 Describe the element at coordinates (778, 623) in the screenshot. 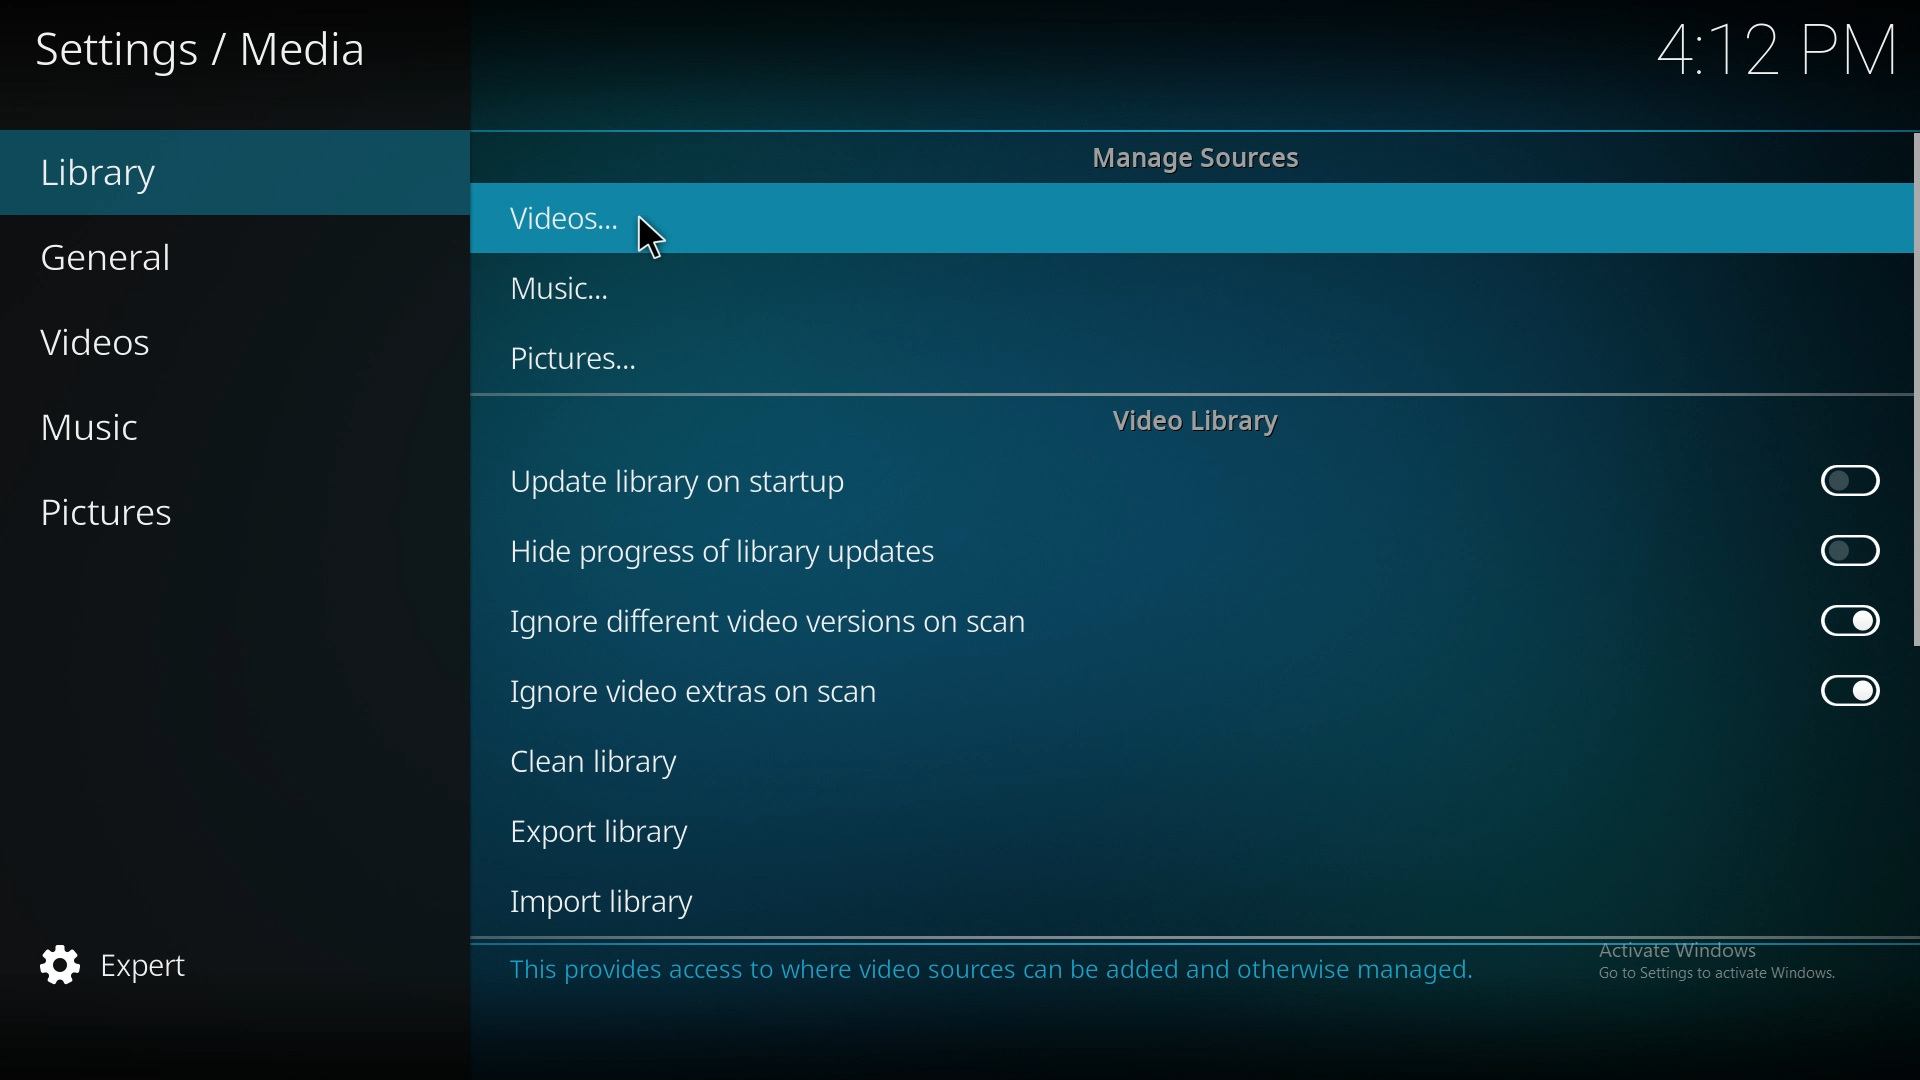

I see `ignore different video versions on scan` at that location.